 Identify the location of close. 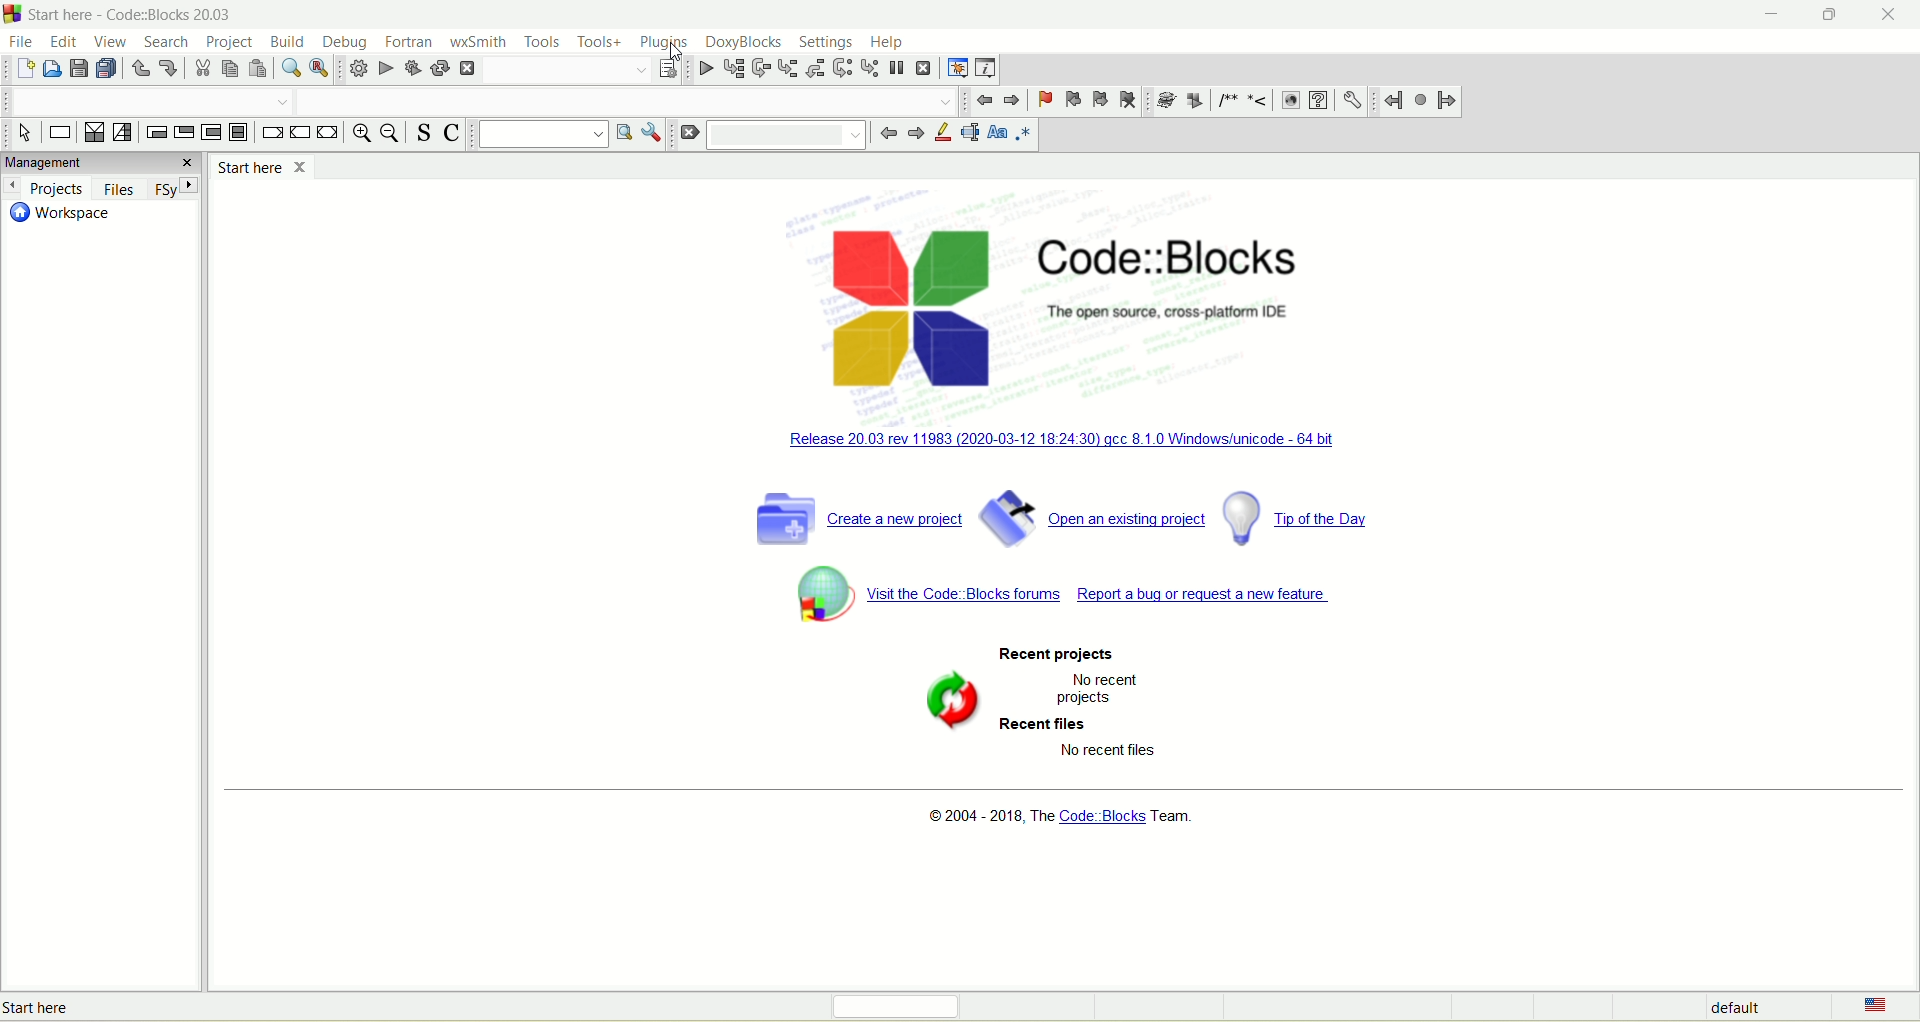
(1893, 15).